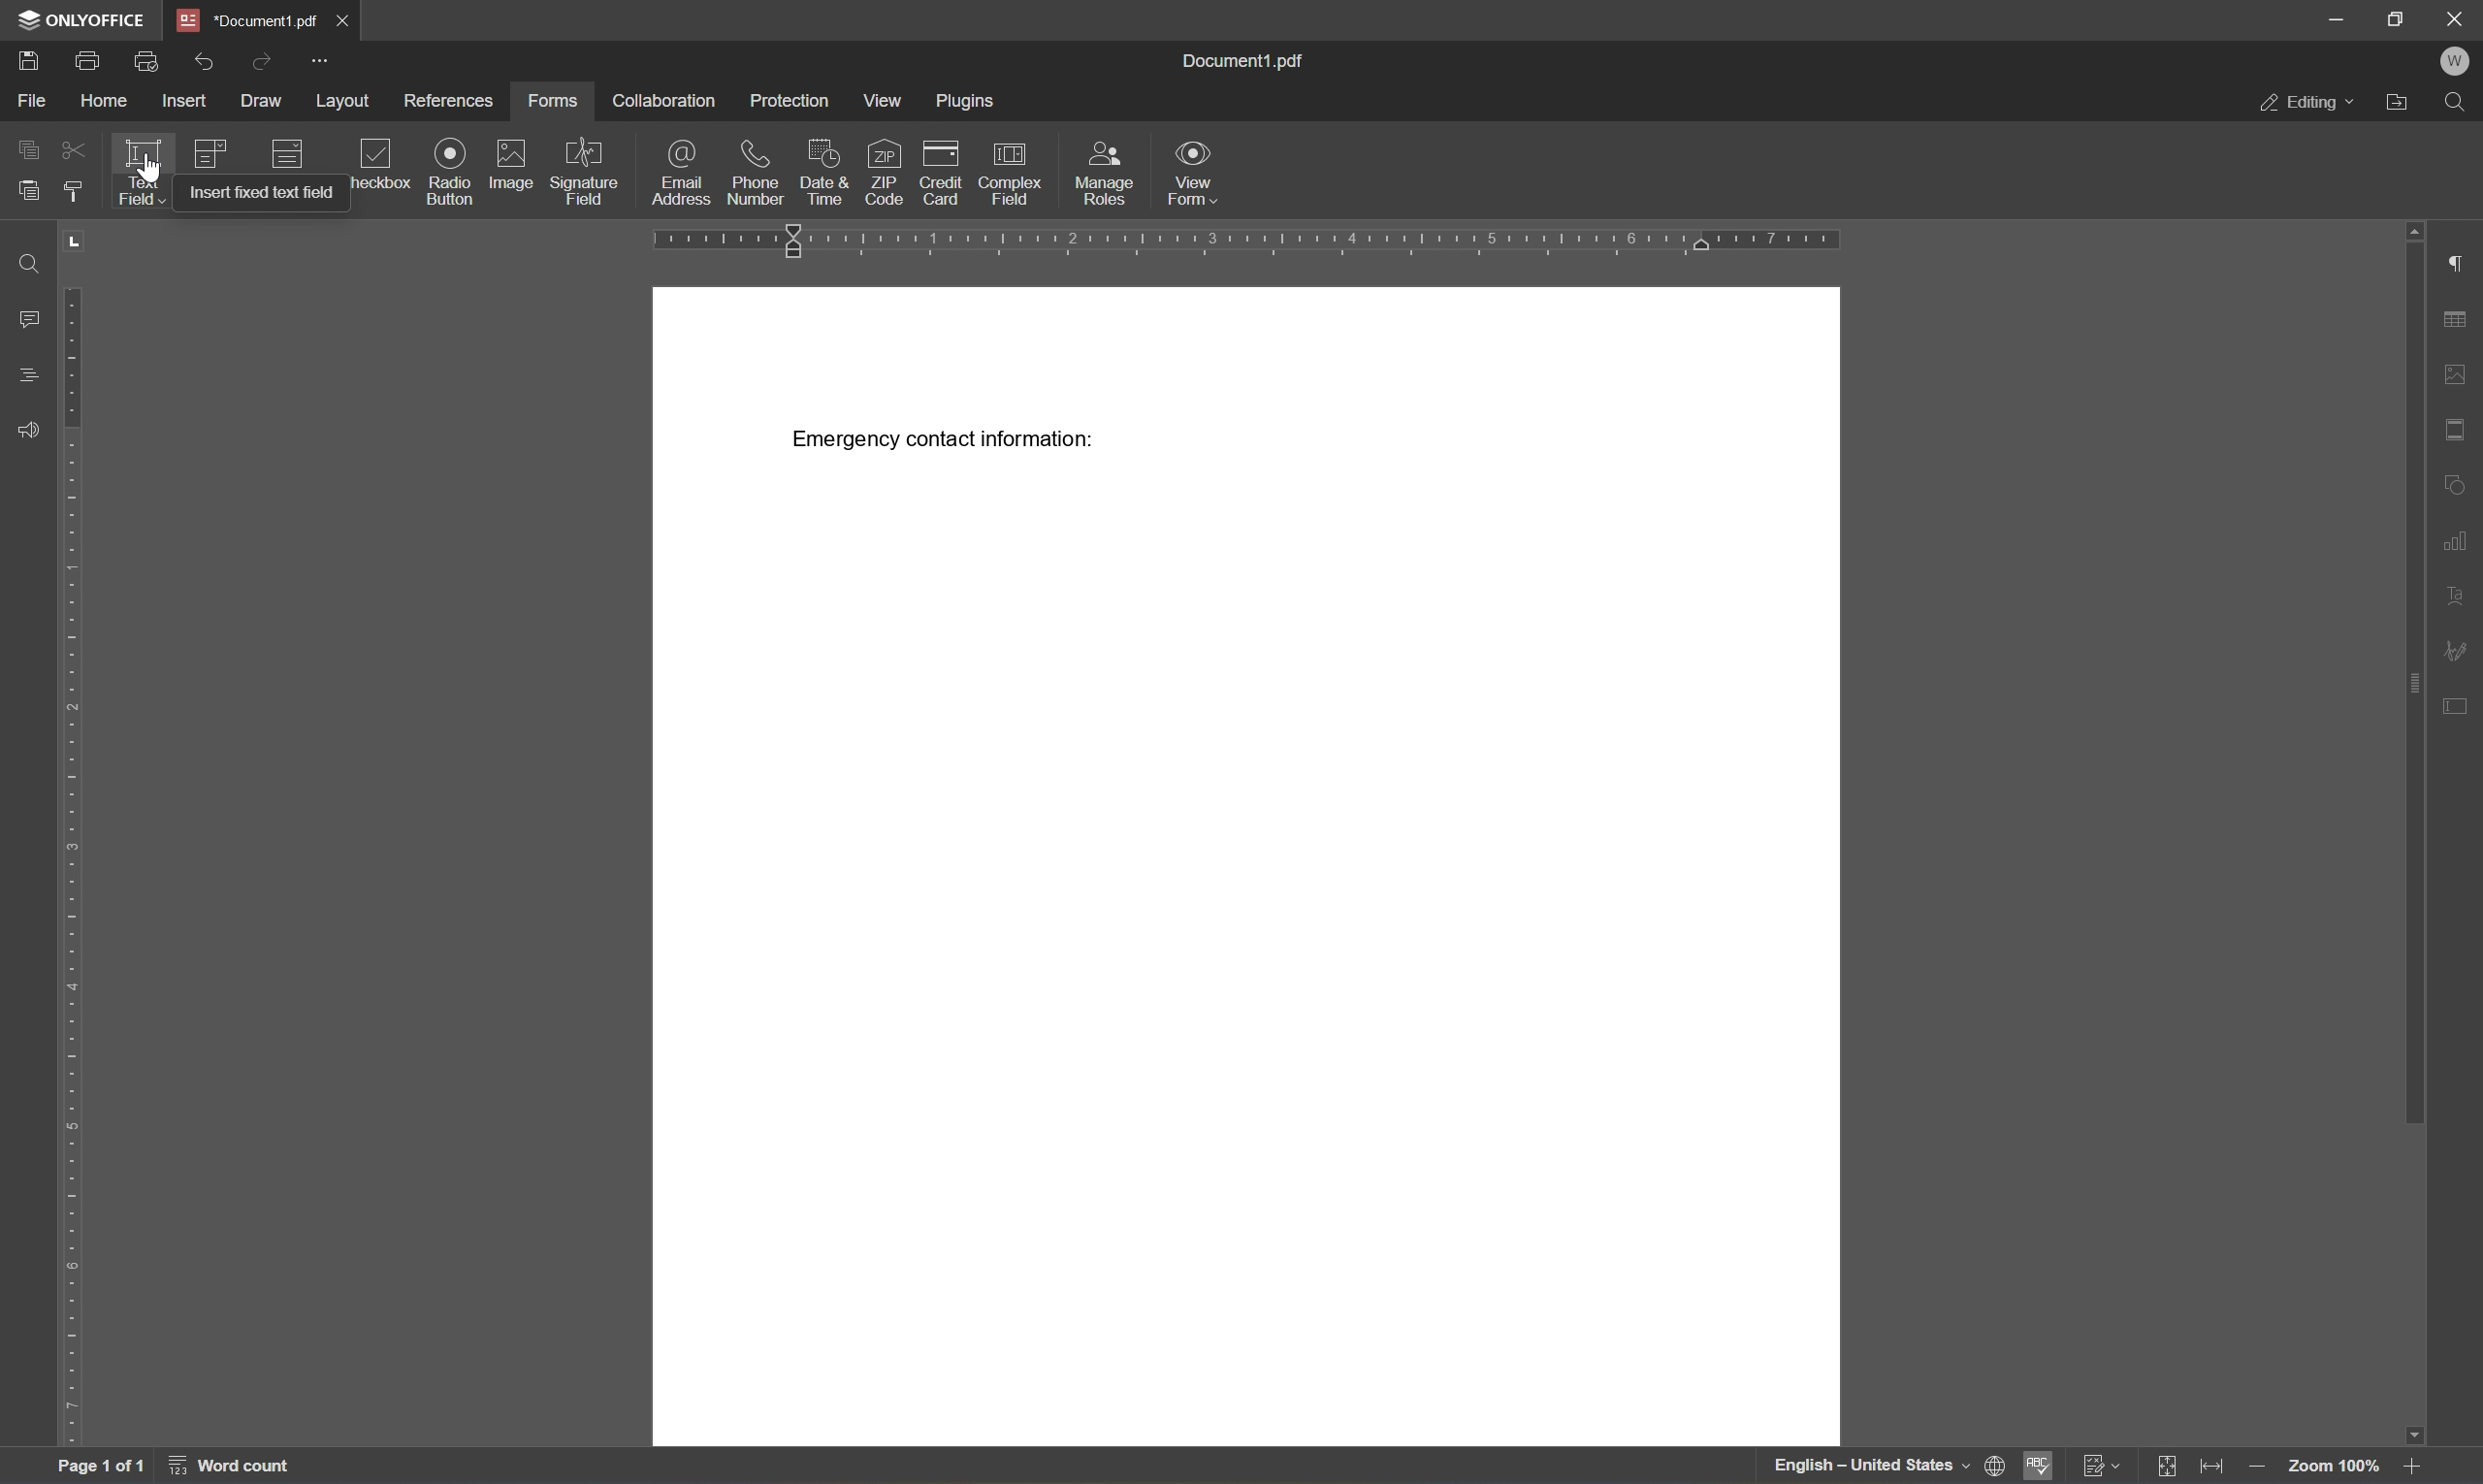 This screenshot has width=2483, height=1484. I want to click on ruler, so click(1257, 241).